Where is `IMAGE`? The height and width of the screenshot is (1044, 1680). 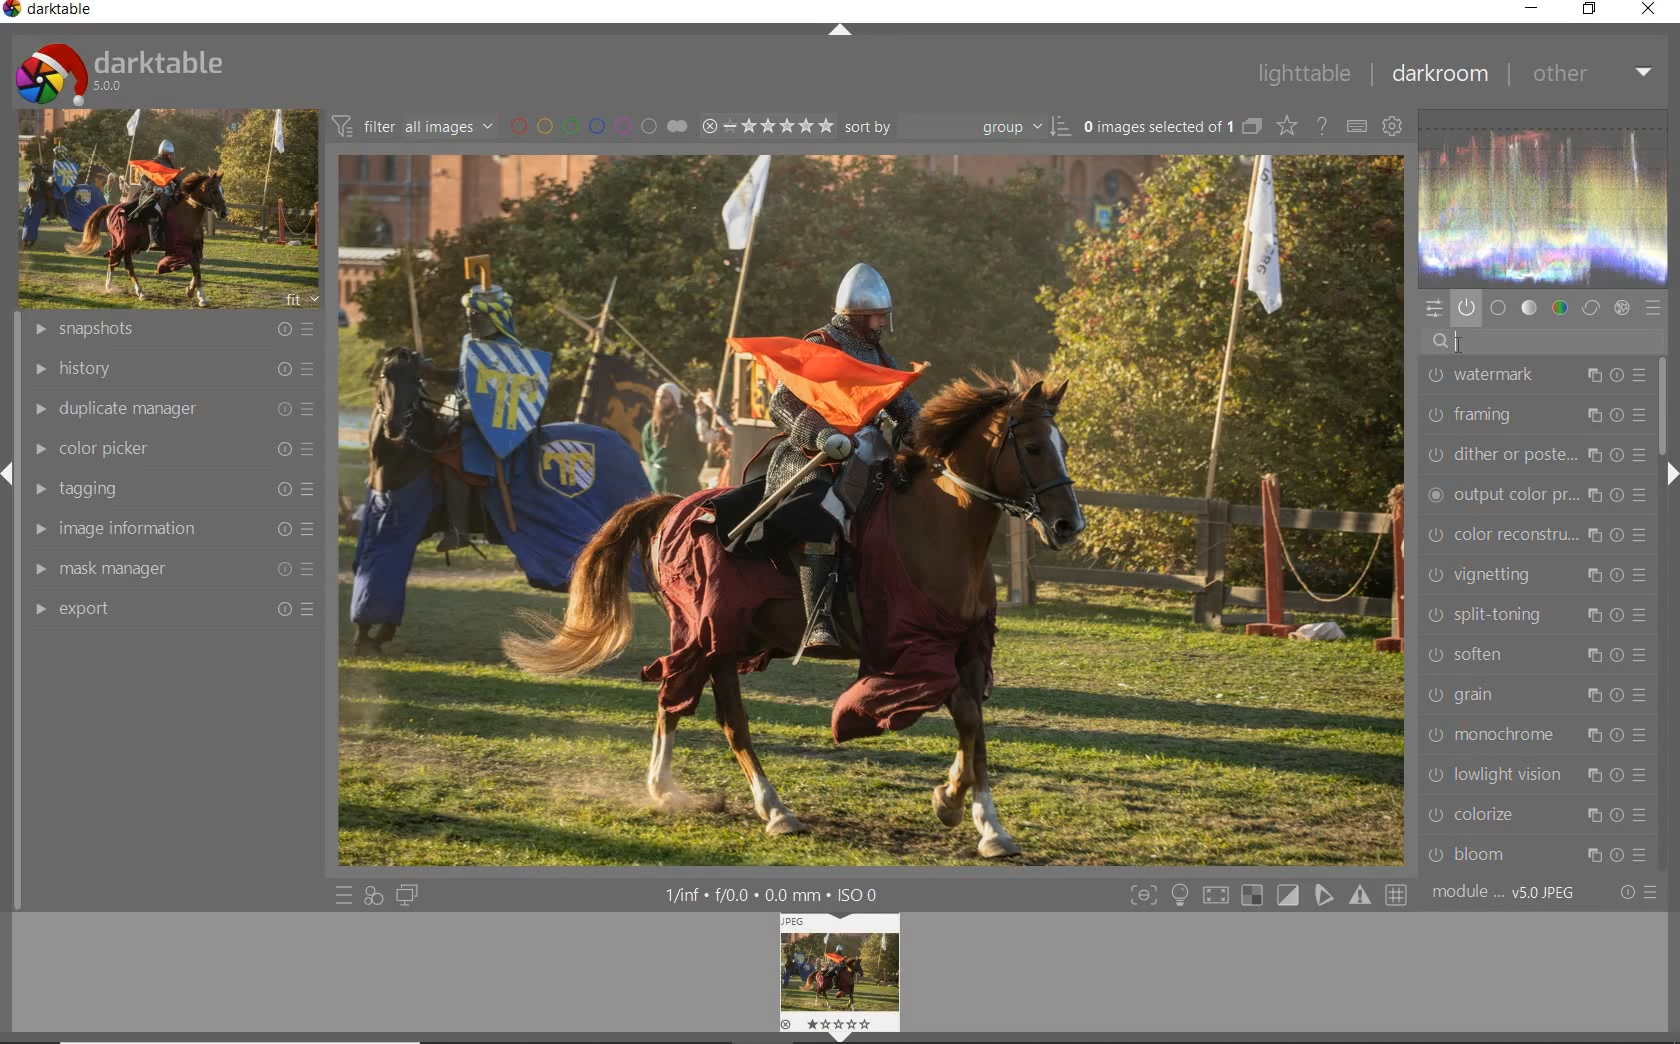 IMAGE is located at coordinates (838, 978).